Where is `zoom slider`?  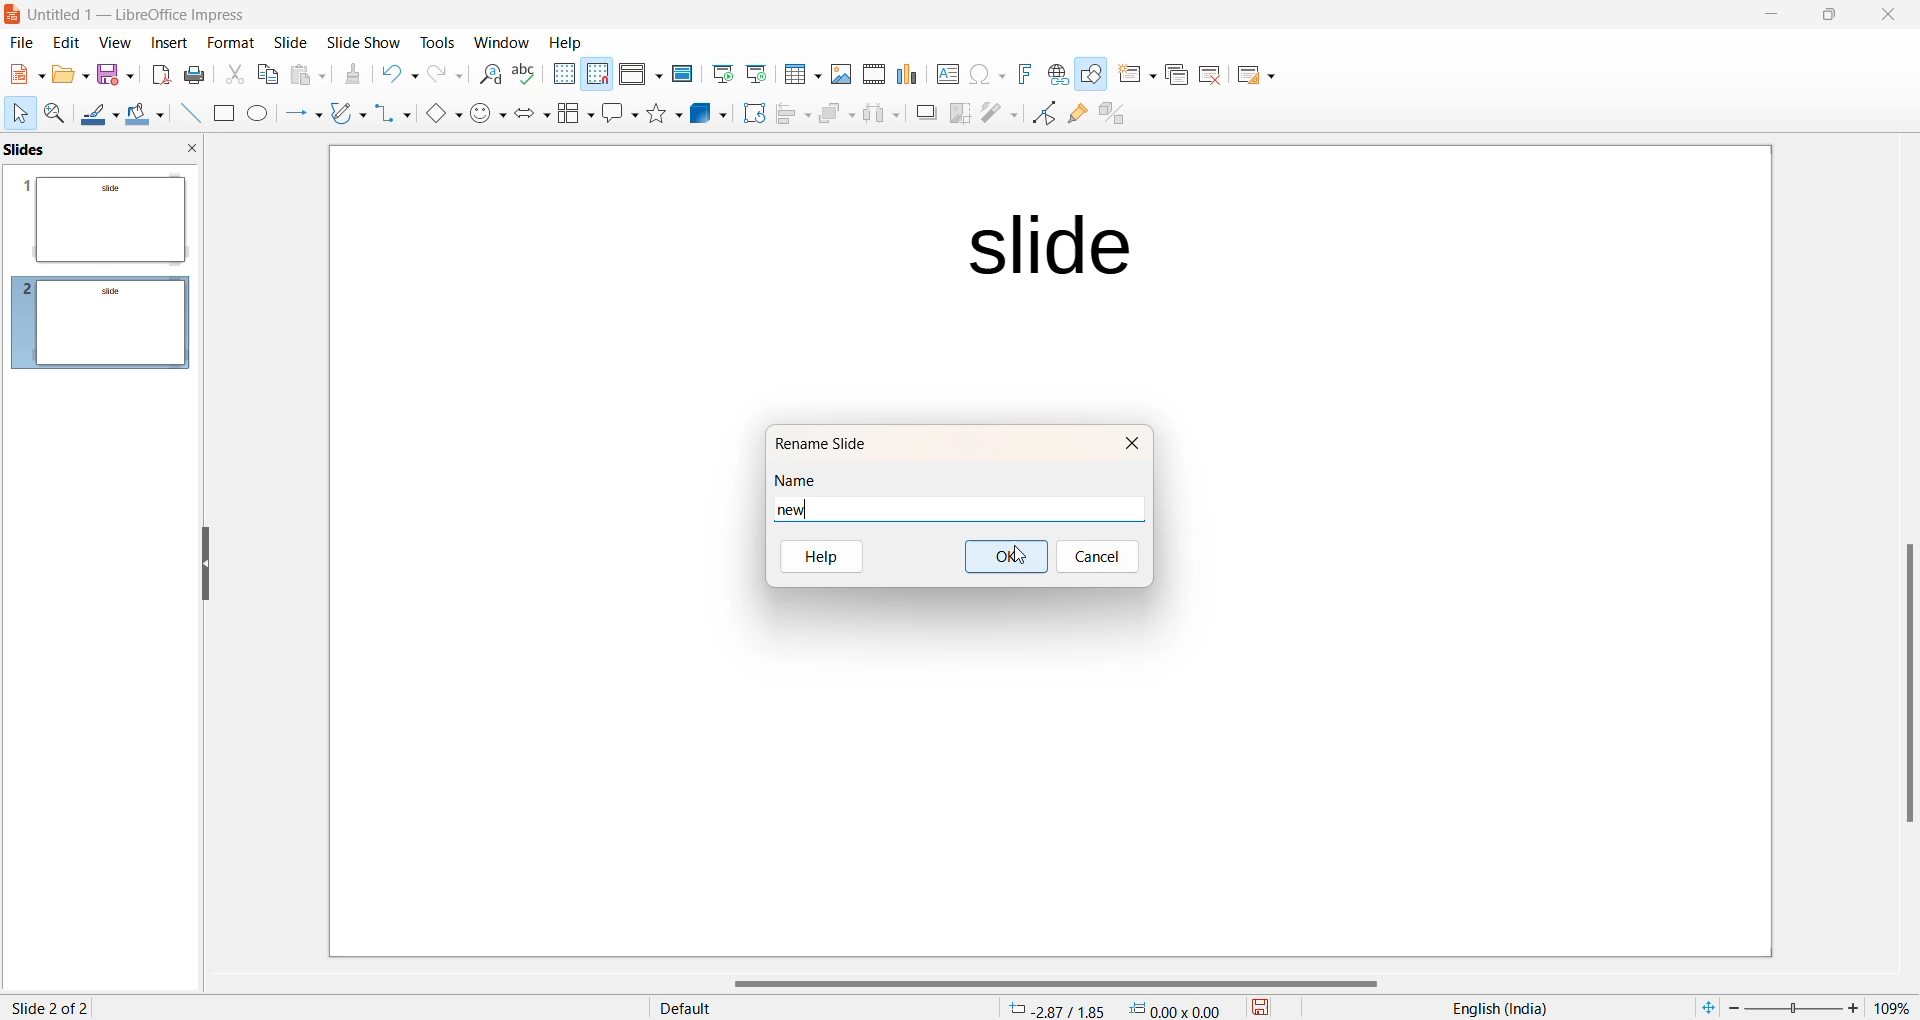
zoom slider is located at coordinates (1798, 1006).